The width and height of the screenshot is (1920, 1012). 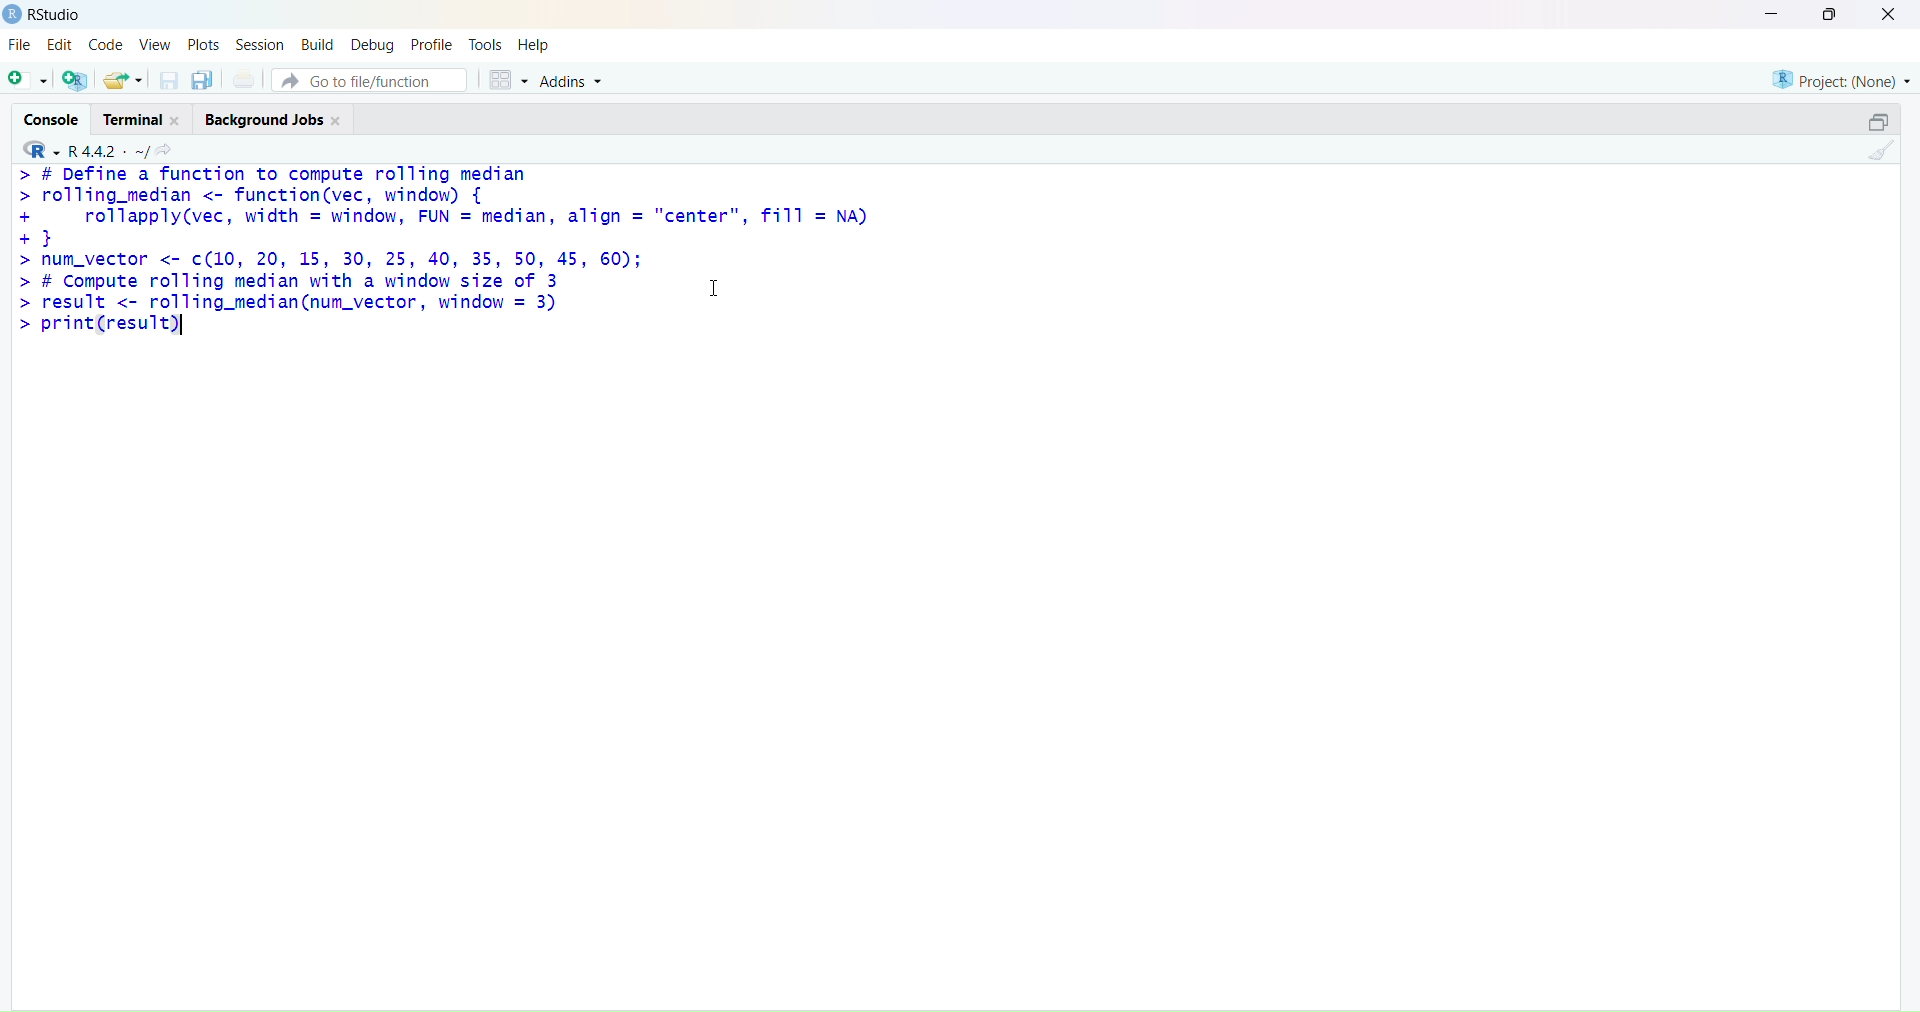 What do you see at coordinates (155, 46) in the screenshot?
I see `view` at bounding box center [155, 46].